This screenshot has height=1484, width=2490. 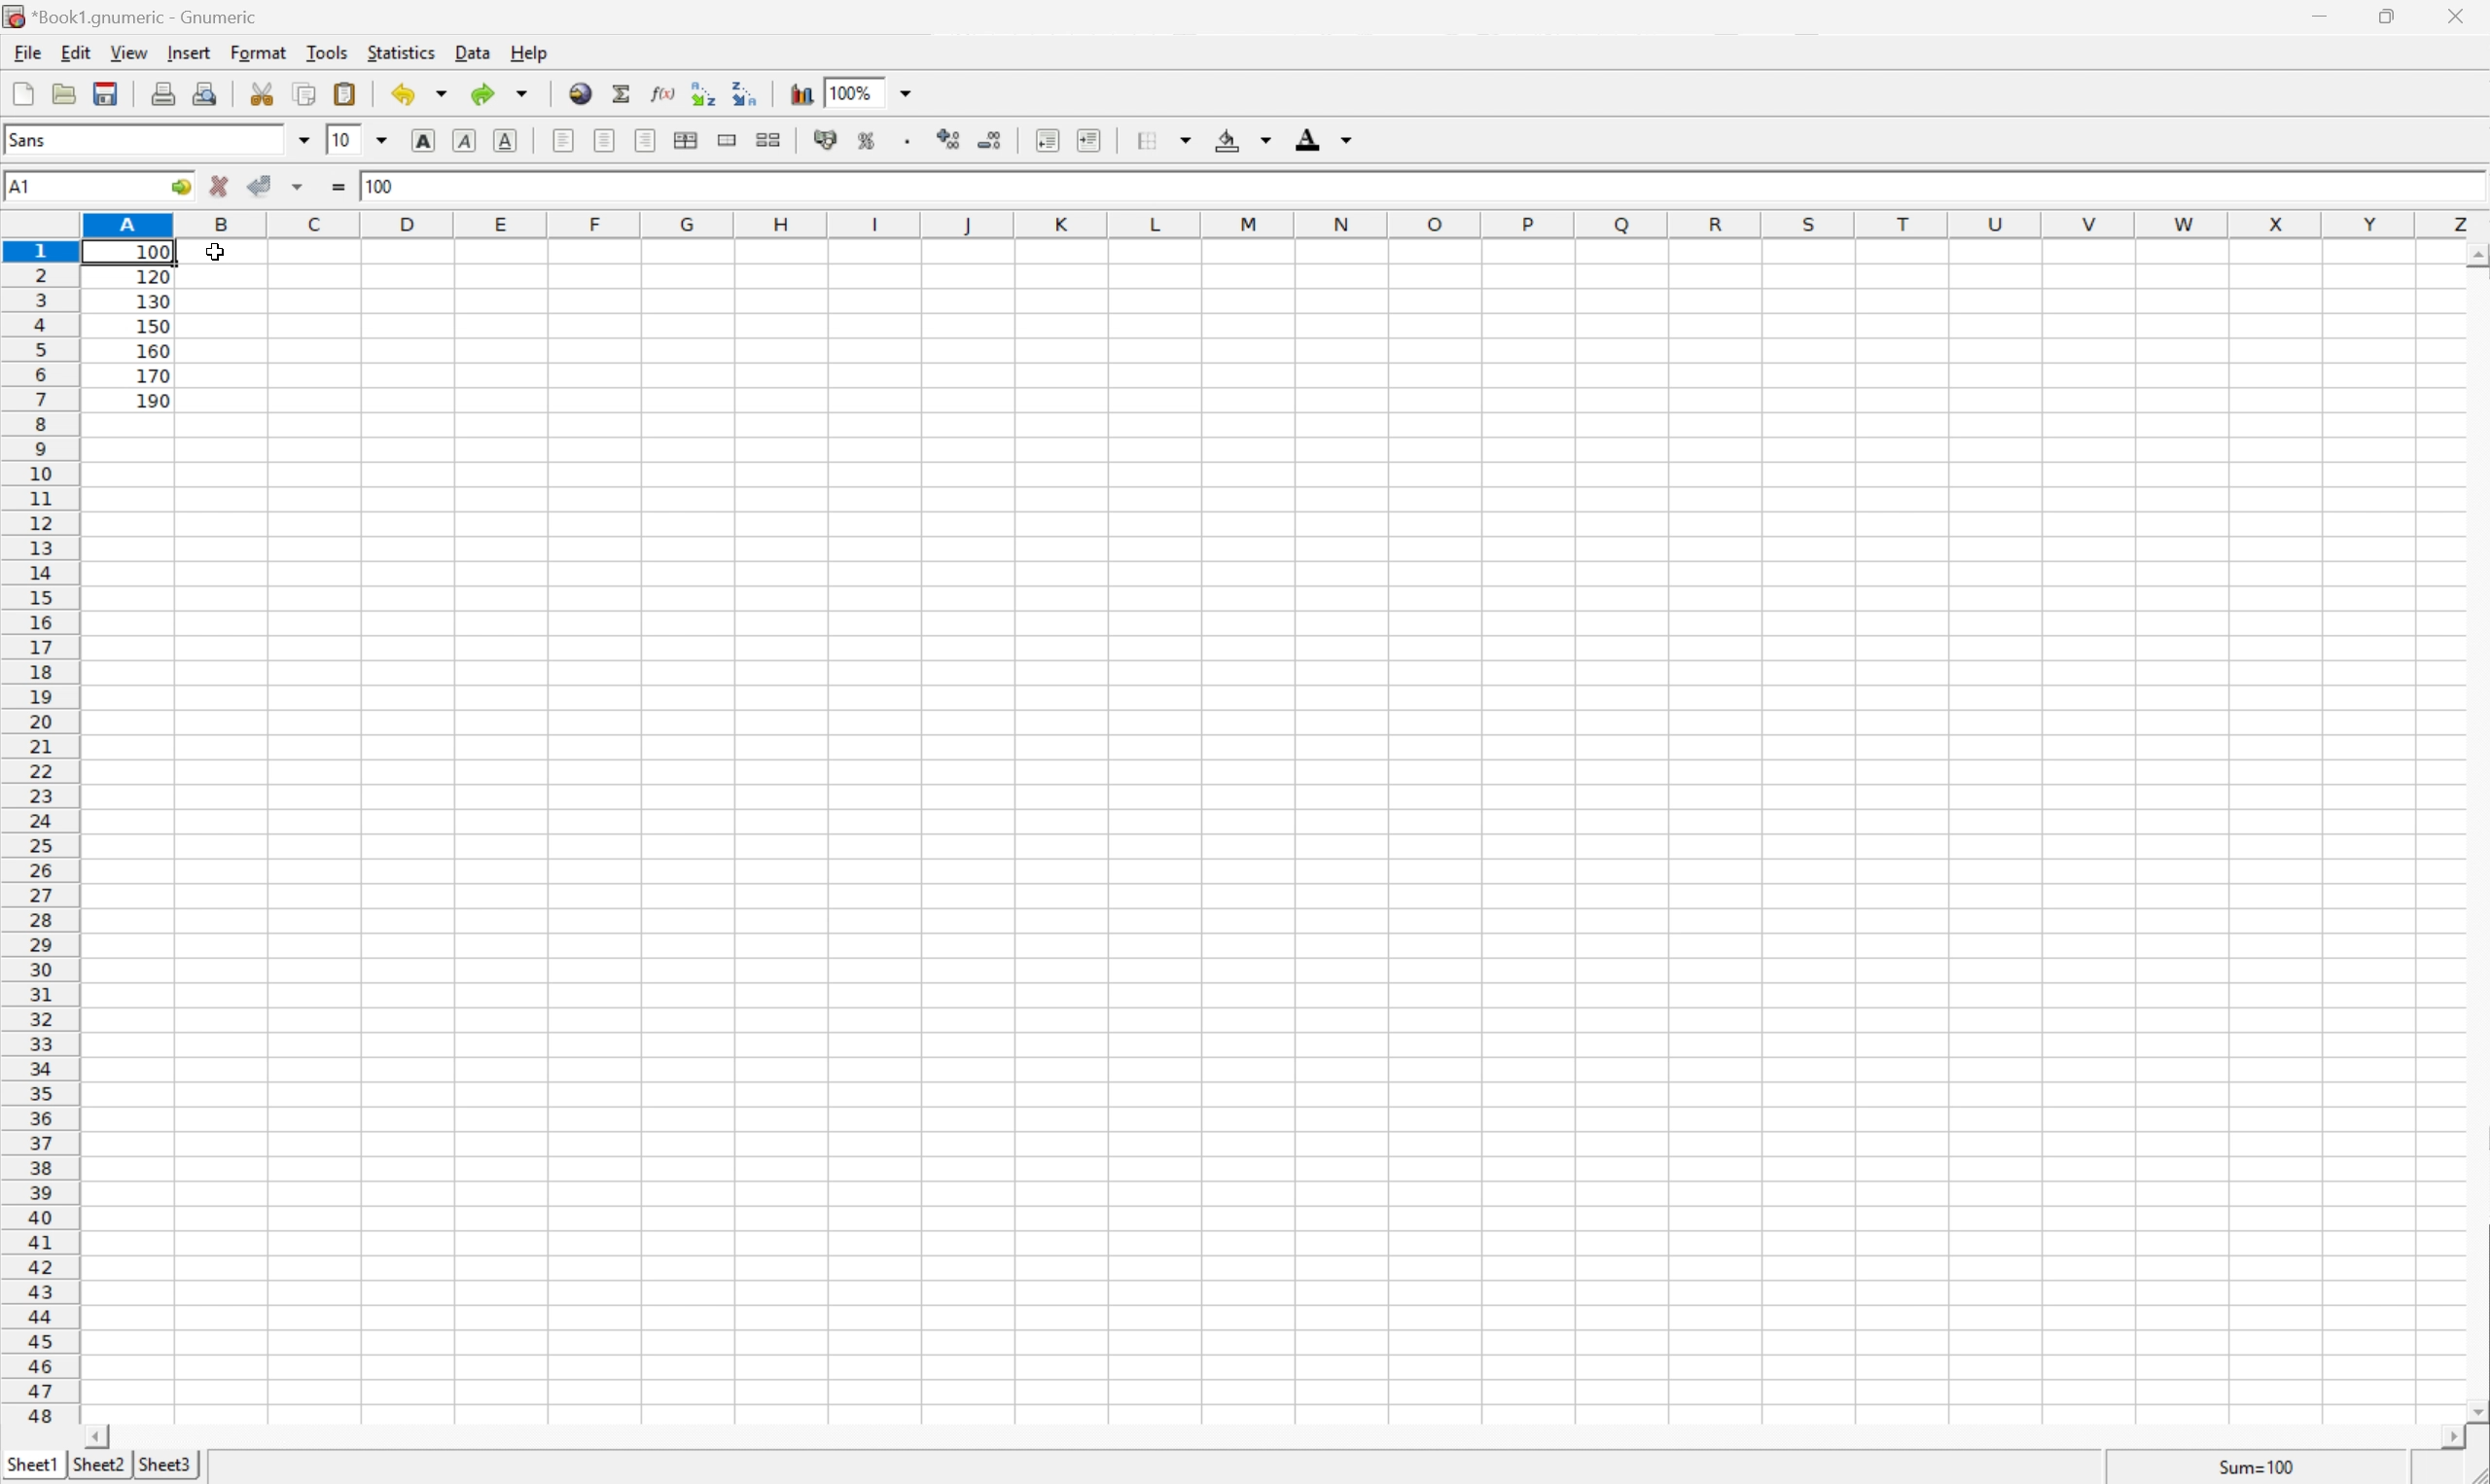 What do you see at coordinates (1237, 140) in the screenshot?
I see `Background` at bounding box center [1237, 140].